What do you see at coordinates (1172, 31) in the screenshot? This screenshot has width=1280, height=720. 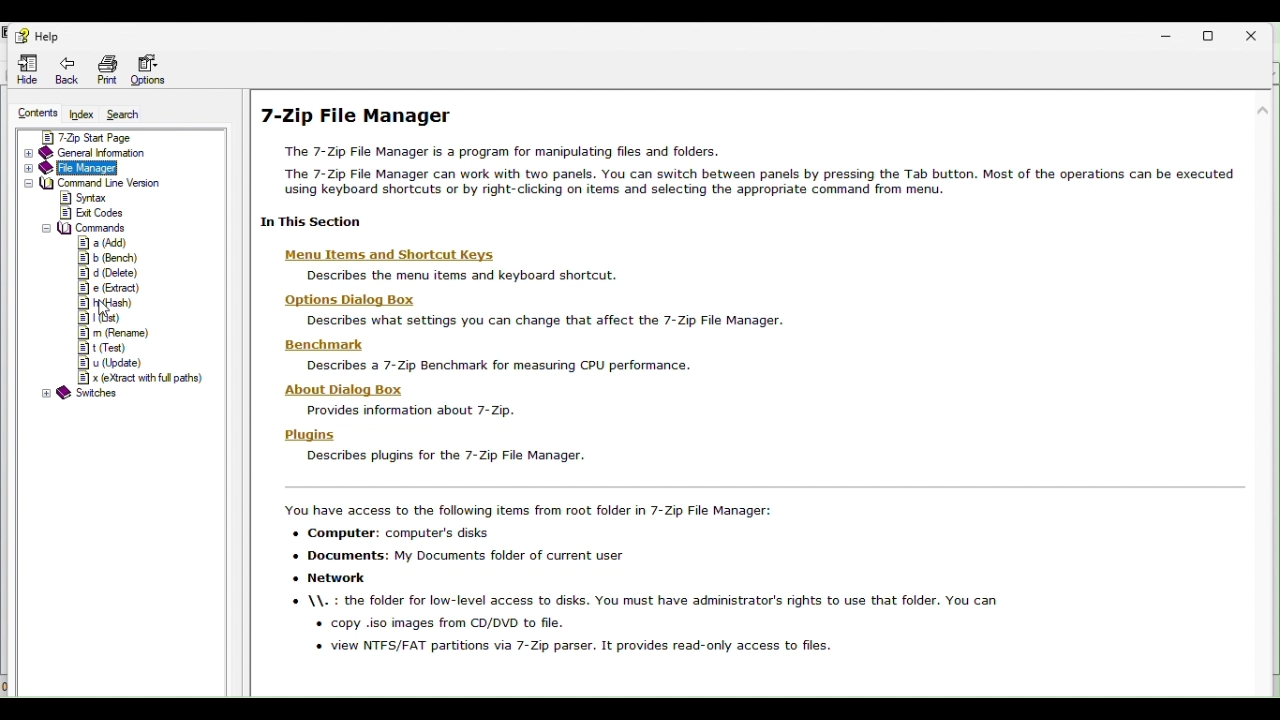 I see `Minimise` at bounding box center [1172, 31].